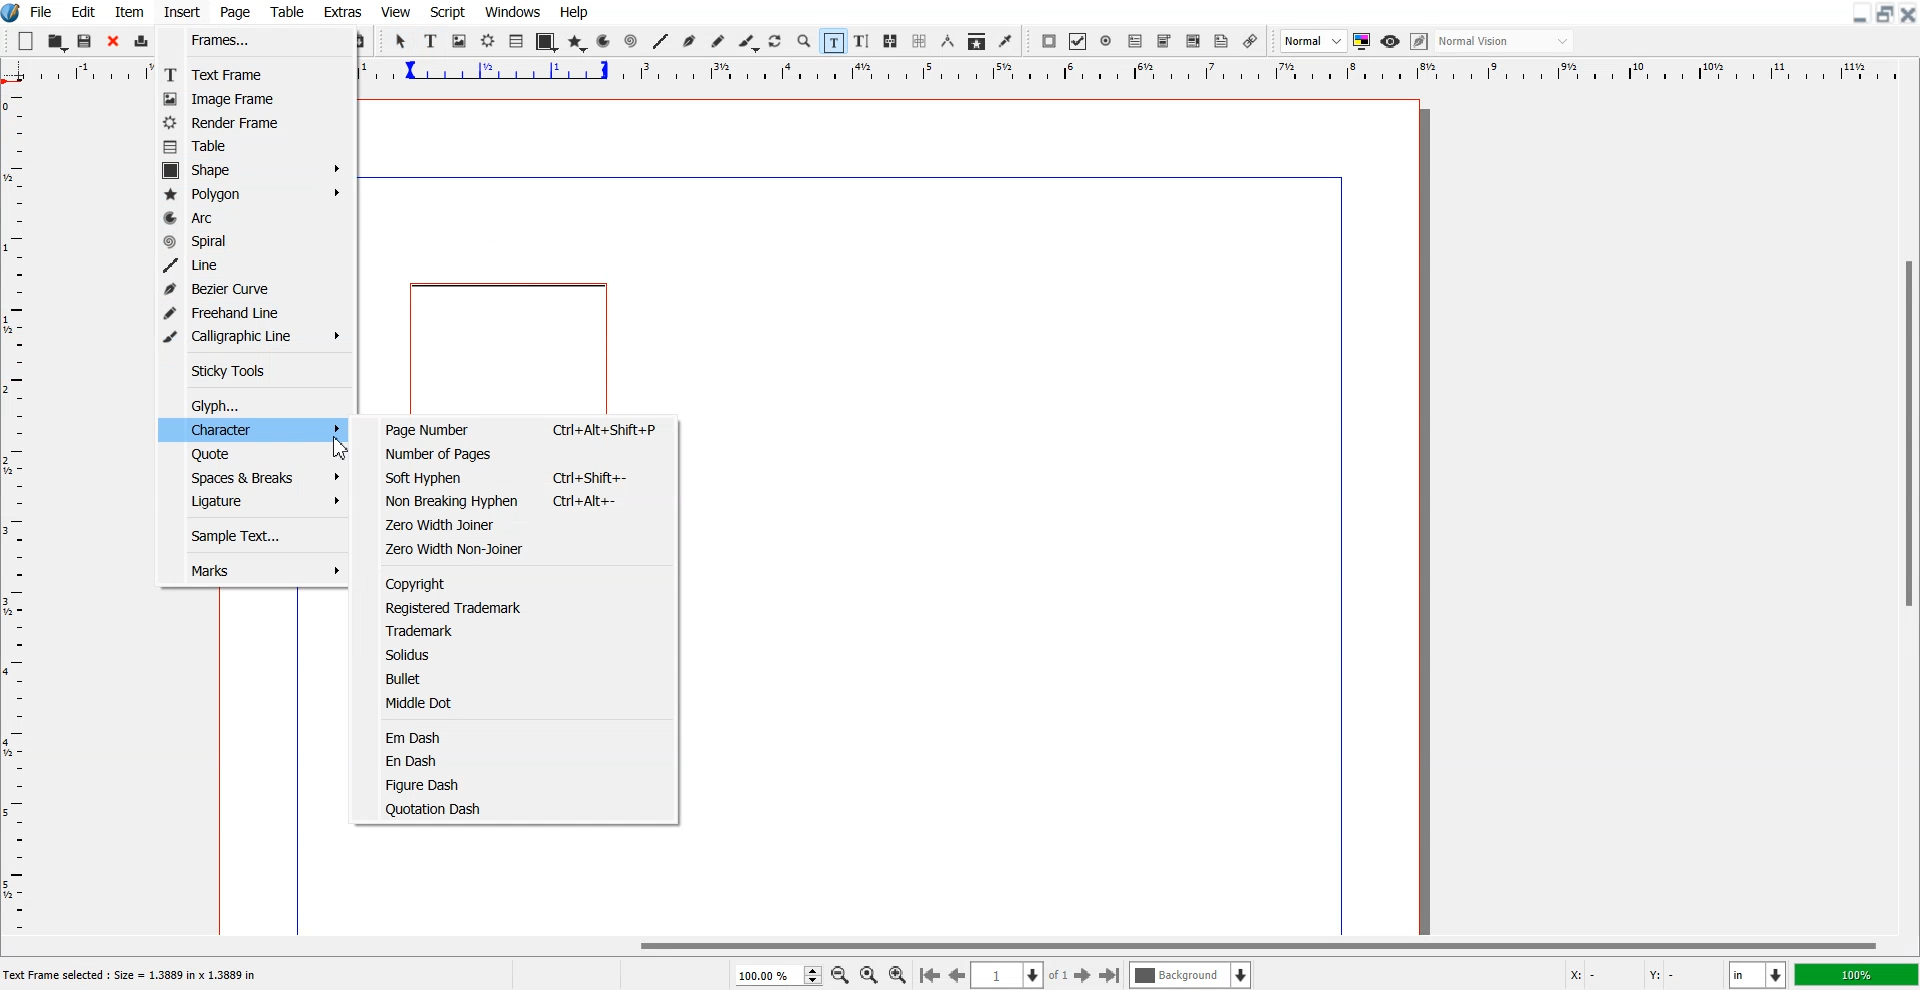 The height and width of the screenshot is (990, 1920). Describe the element at coordinates (573, 12) in the screenshot. I see `Help` at that location.